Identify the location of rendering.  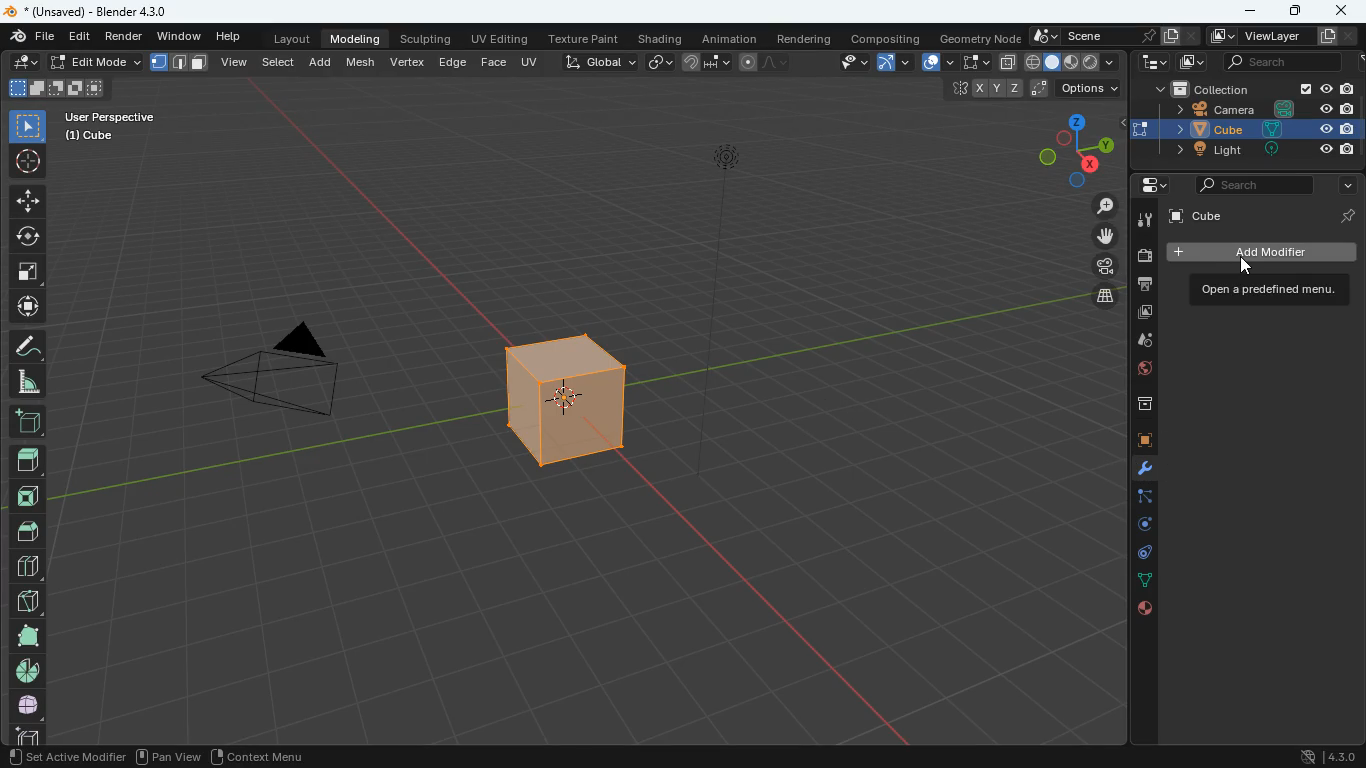
(805, 35).